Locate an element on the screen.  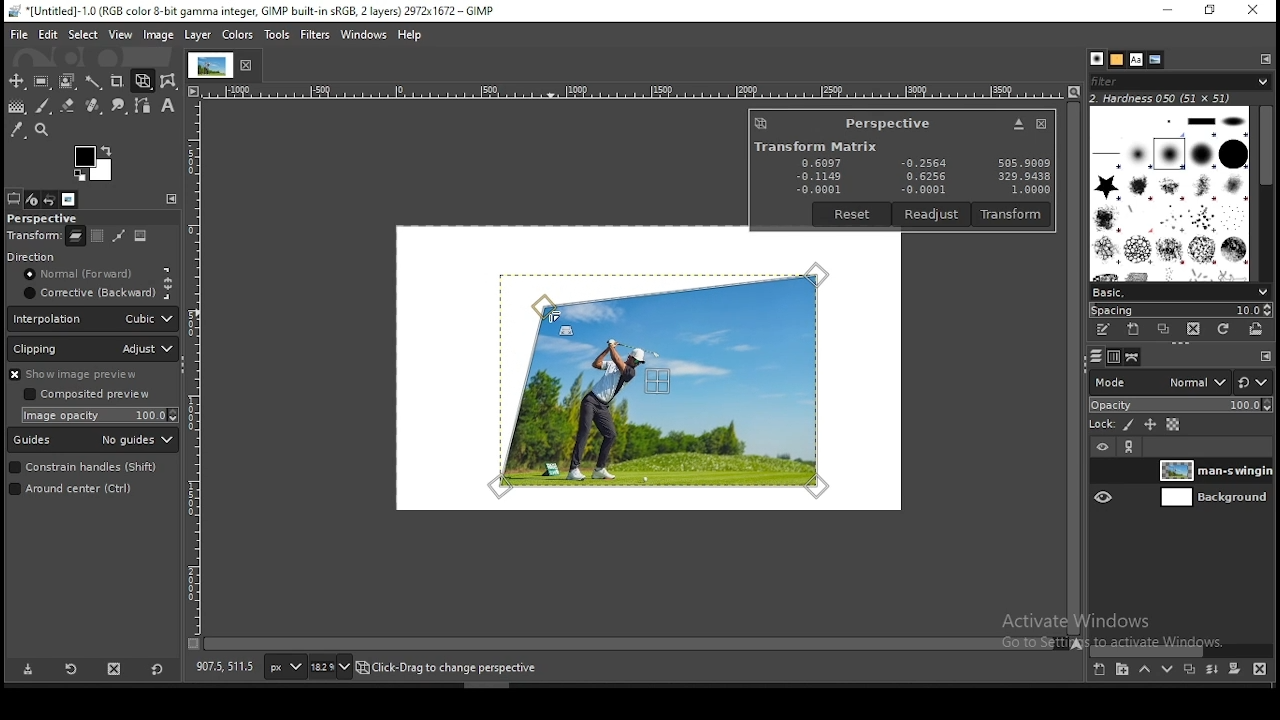
layer visibility is located at coordinates (1102, 448).